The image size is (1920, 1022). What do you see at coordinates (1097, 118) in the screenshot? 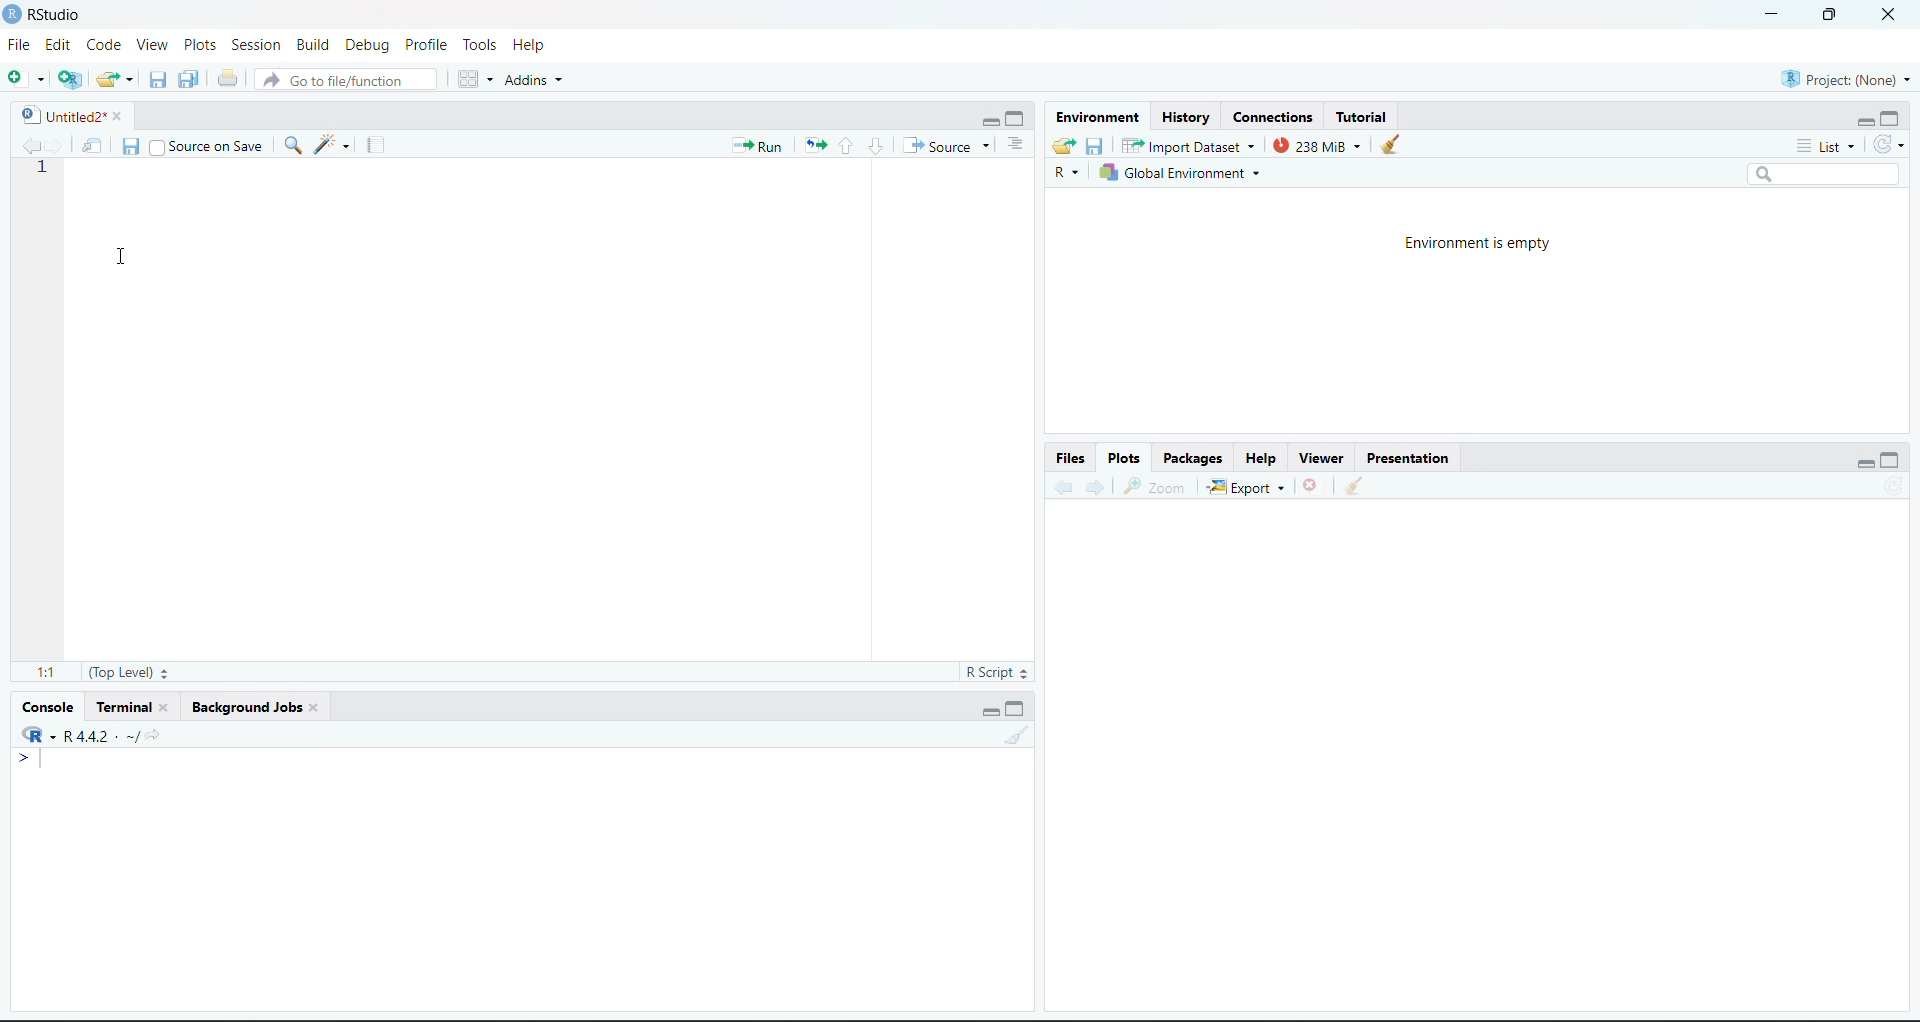
I see `Environment` at bounding box center [1097, 118].